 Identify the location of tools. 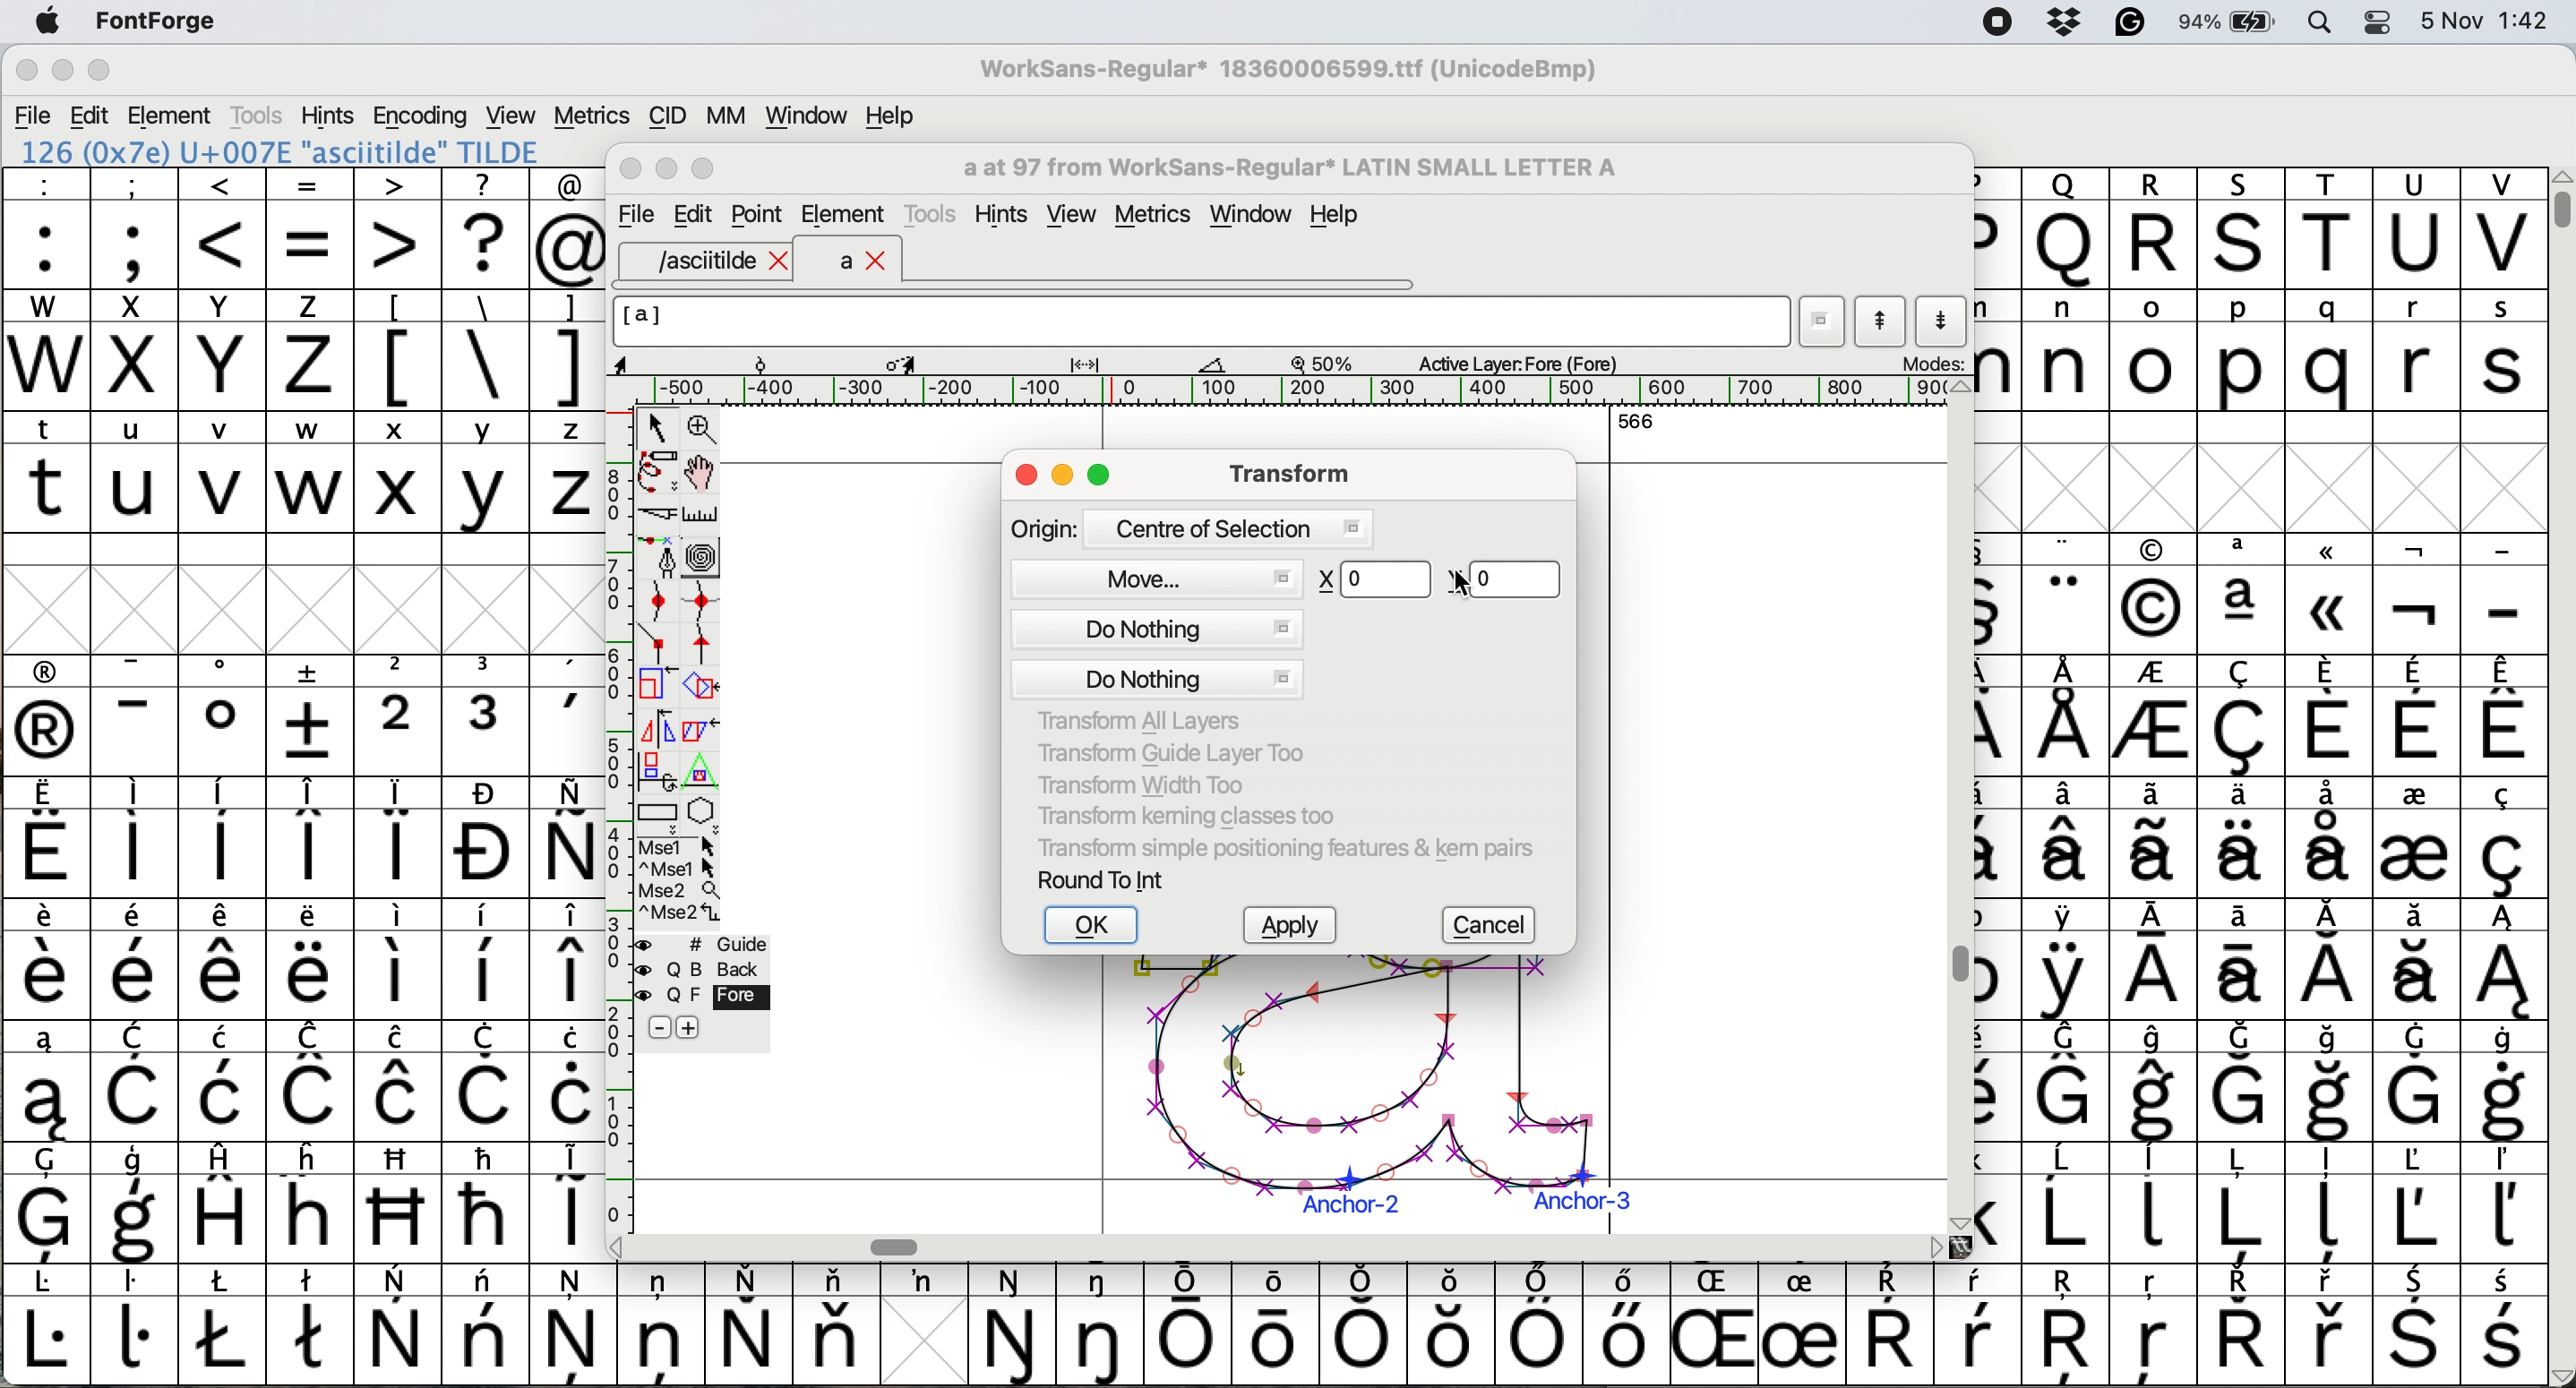
(934, 211).